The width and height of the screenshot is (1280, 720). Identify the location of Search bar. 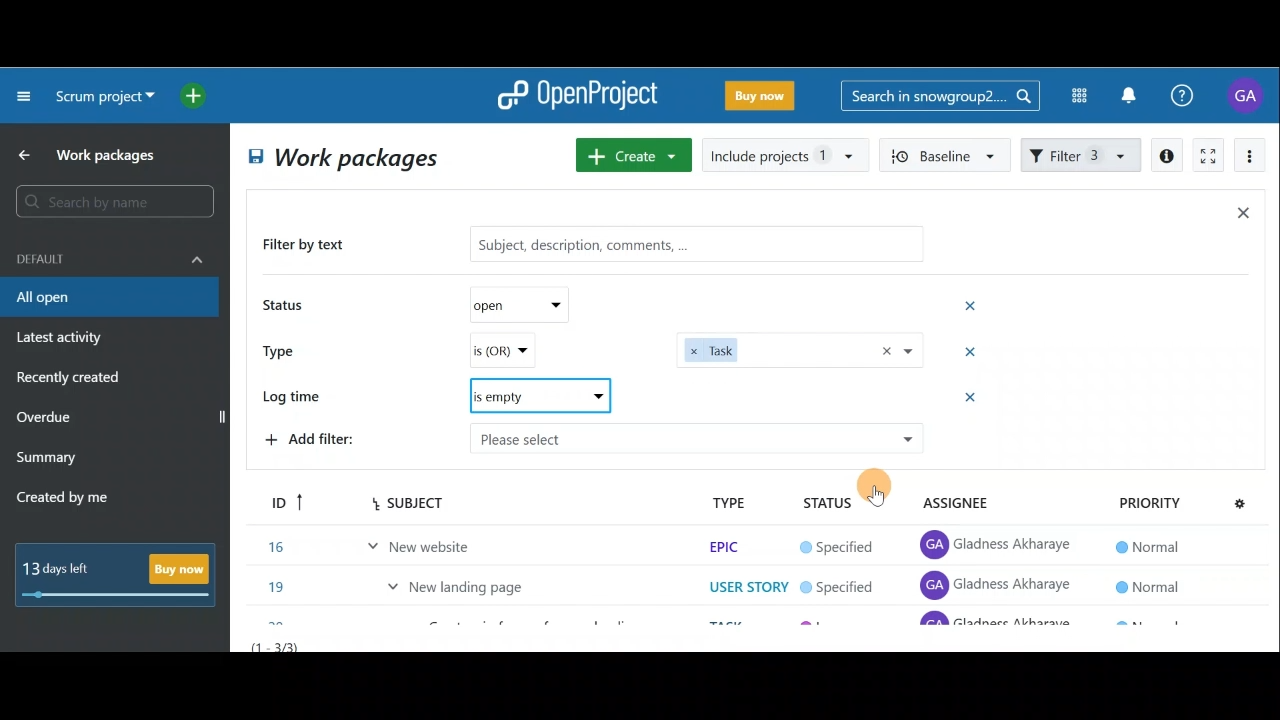
(118, 201).